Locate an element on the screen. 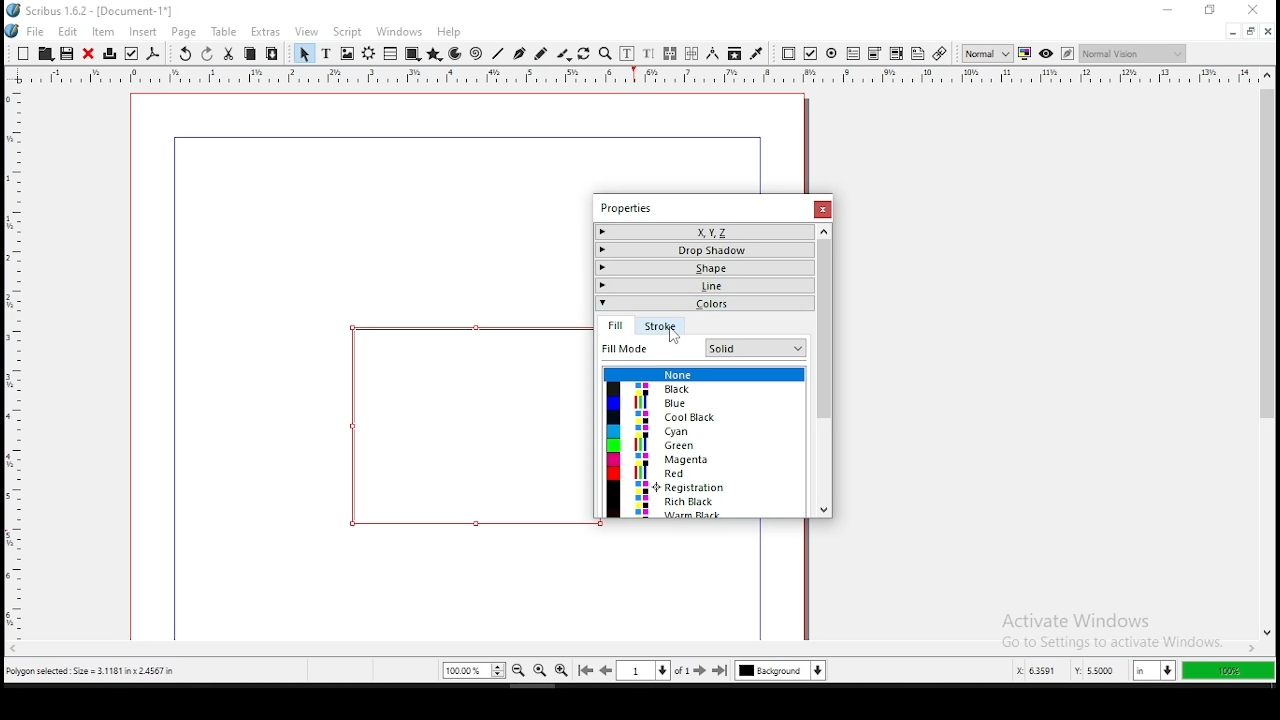 This screenshot has width=1280, height=720. script is located at coordinates (346, 32).